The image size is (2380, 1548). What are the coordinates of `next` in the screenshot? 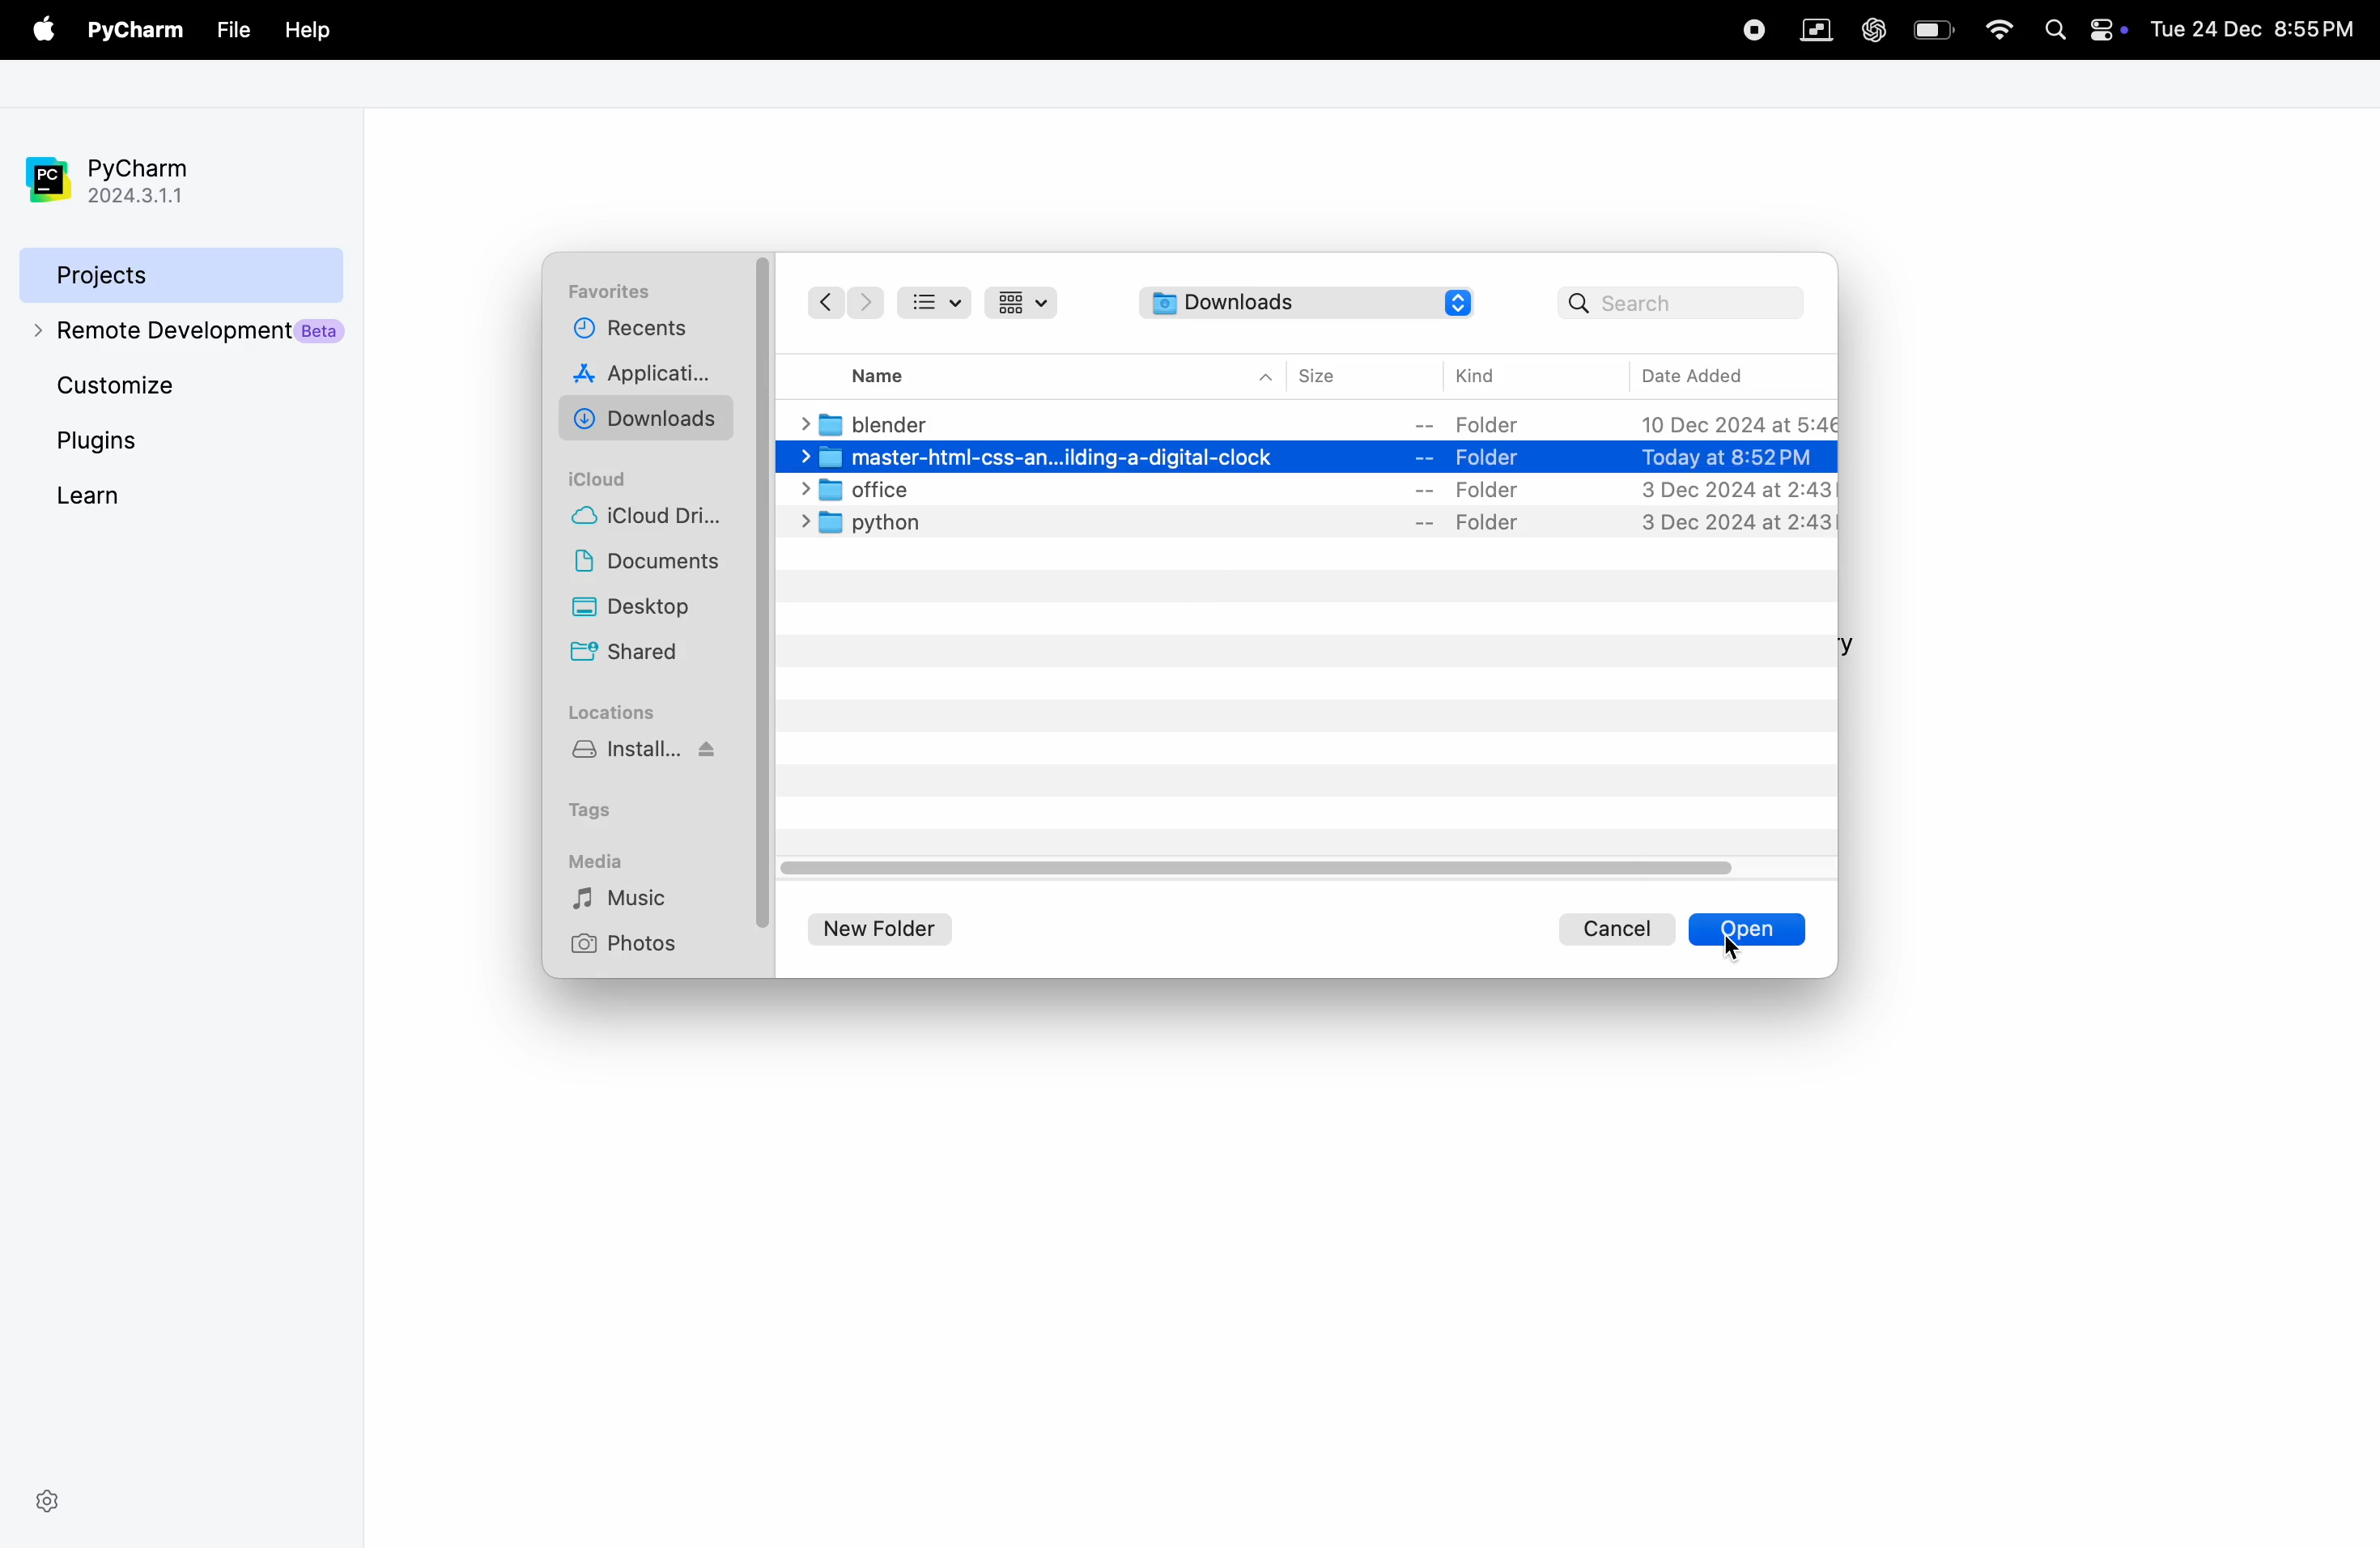 It's located at (866, 303).